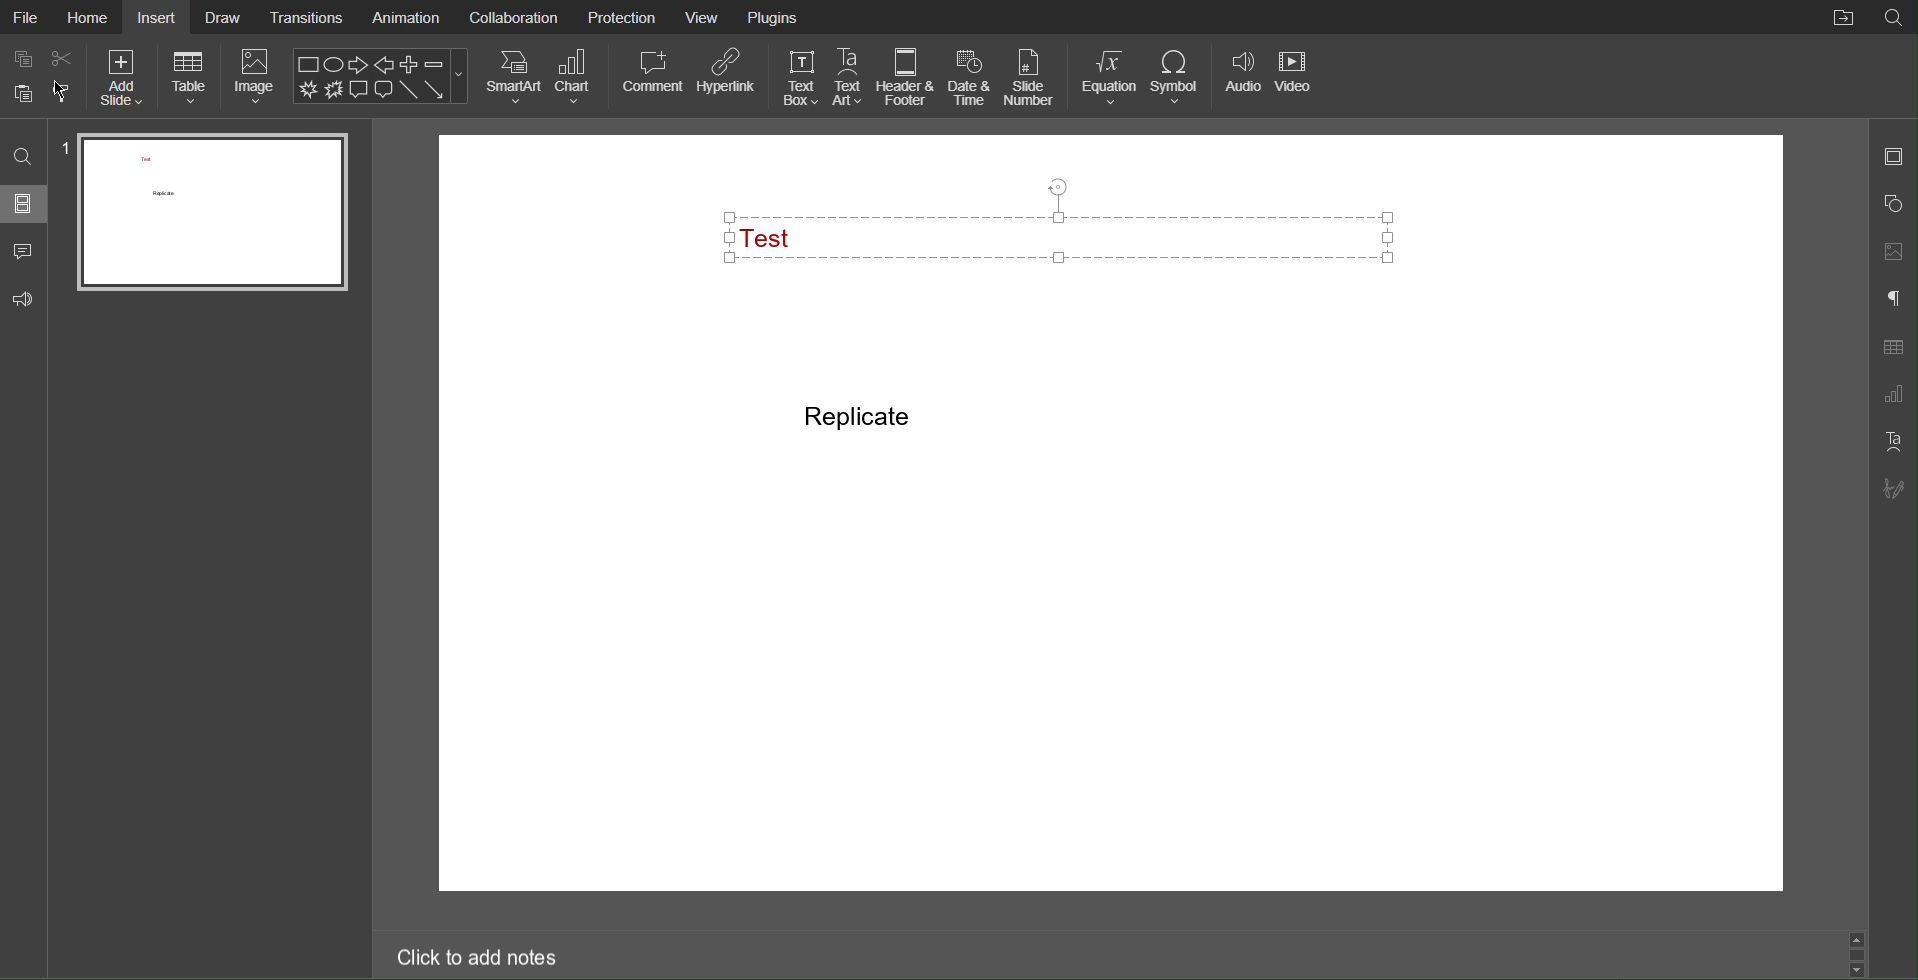 The image size is (1918, 980). Describe the element at coordinates (160, 18) in the screenshot. I see `Insert` at that location.